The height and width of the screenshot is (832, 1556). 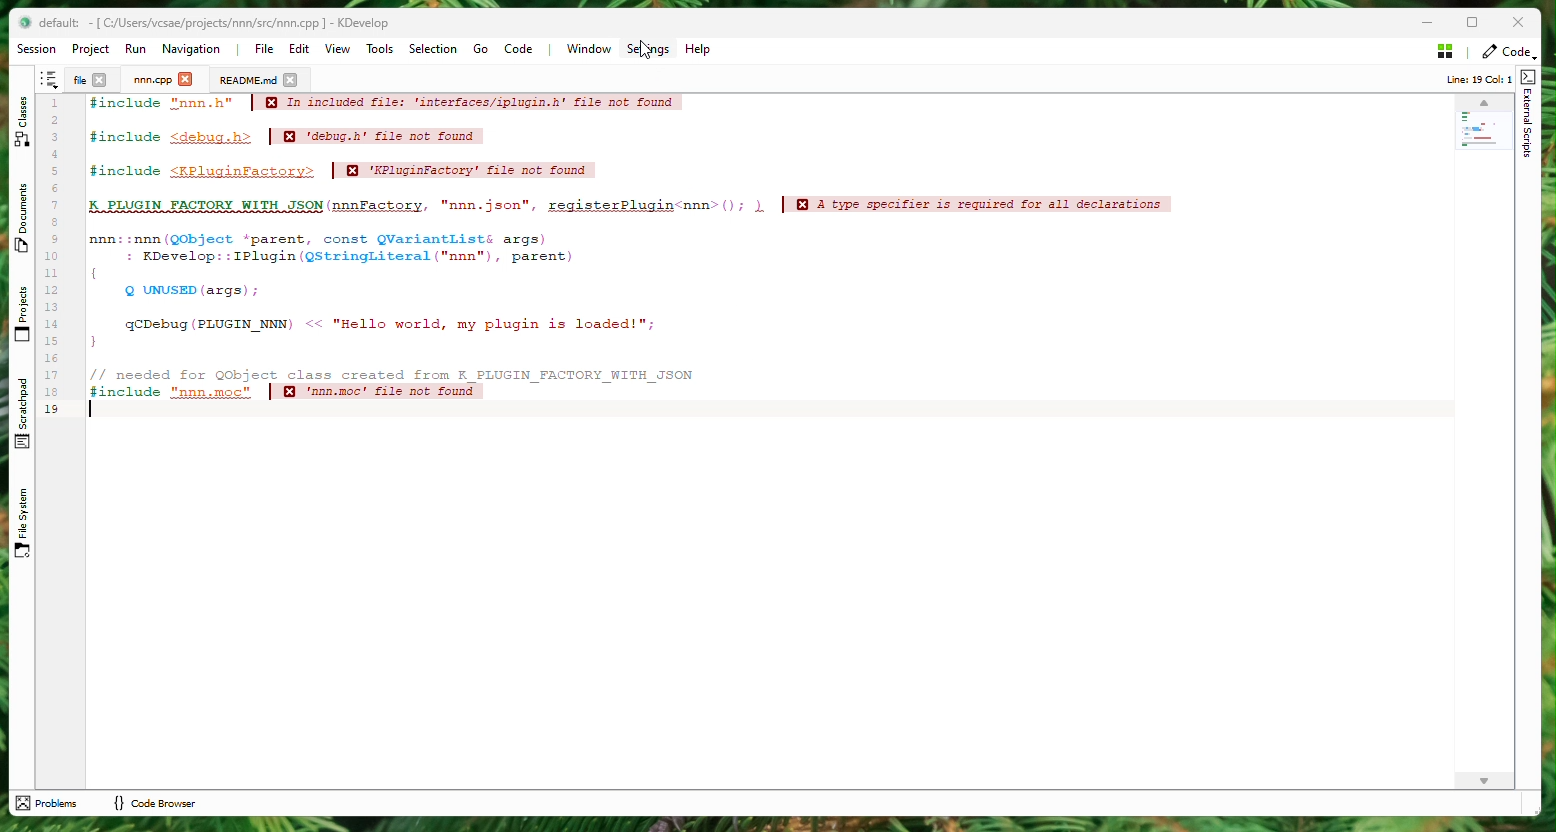 I want to click on 3, so click(x=54, y=137).